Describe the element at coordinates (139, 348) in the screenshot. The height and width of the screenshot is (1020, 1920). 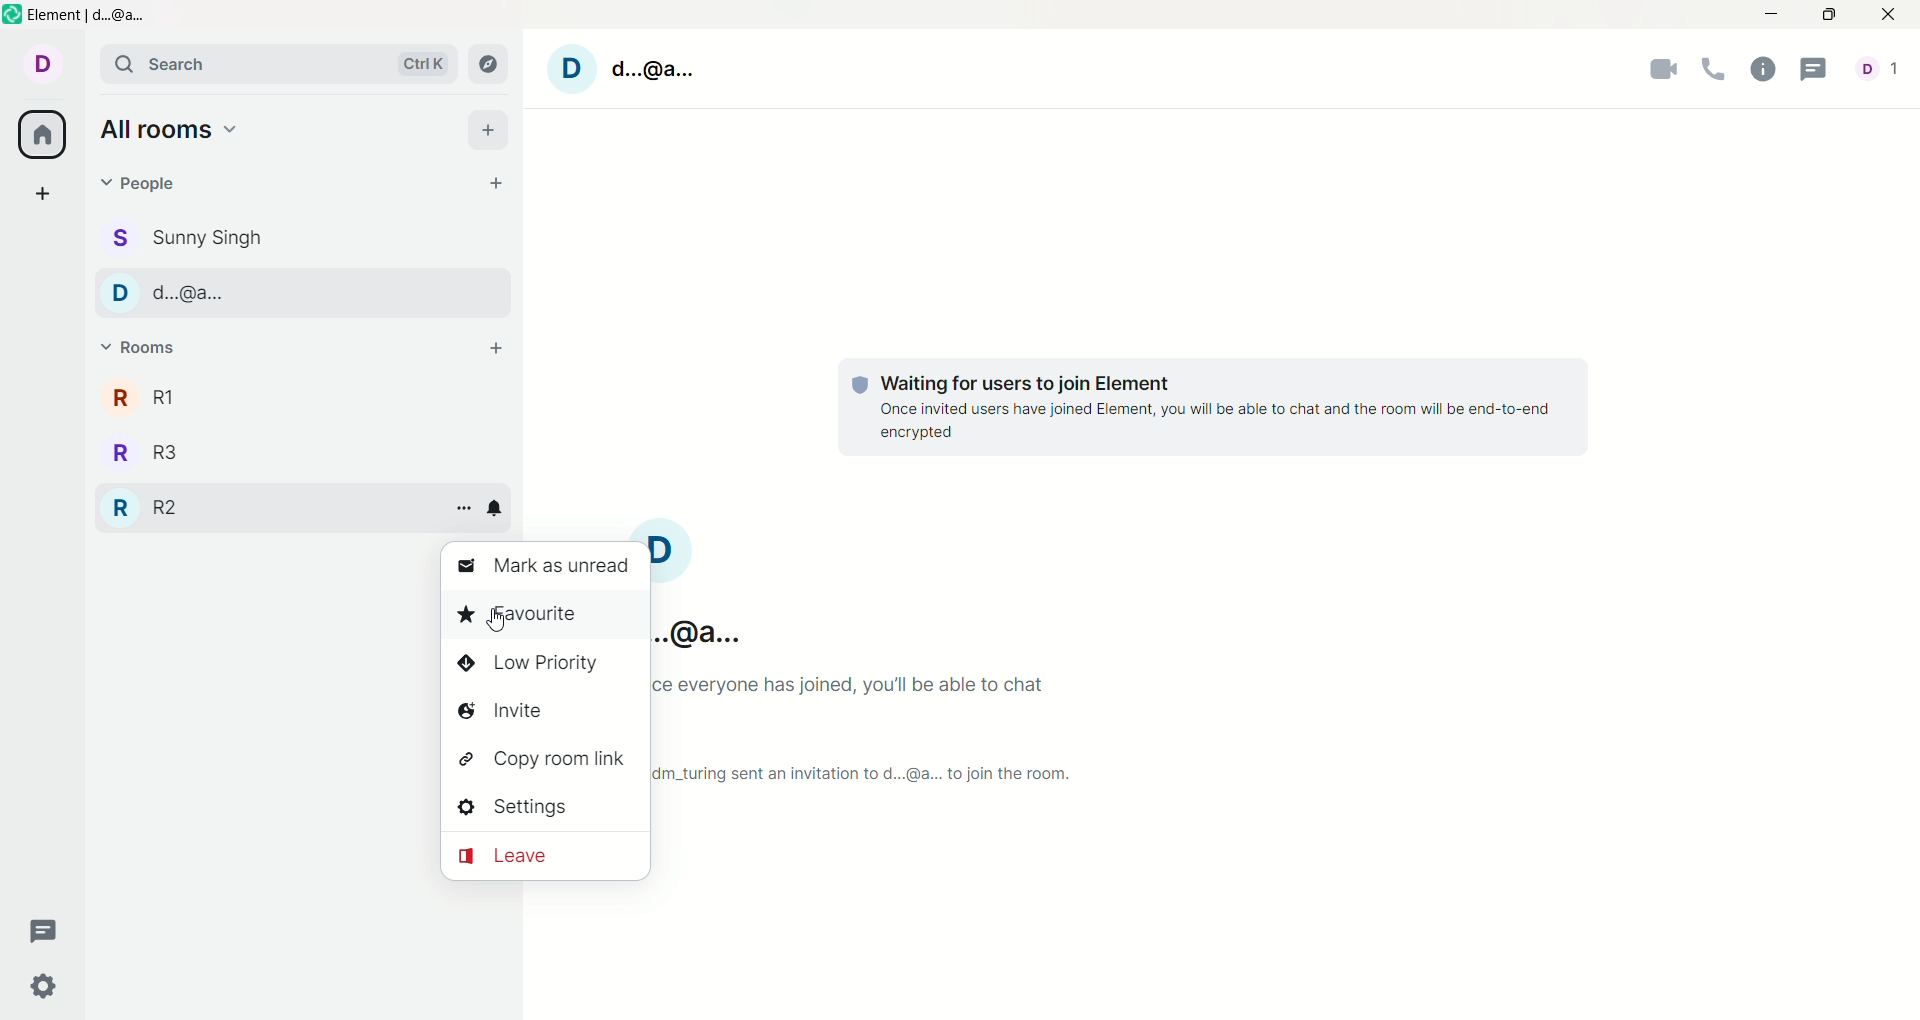
I see `rooms` at that location.